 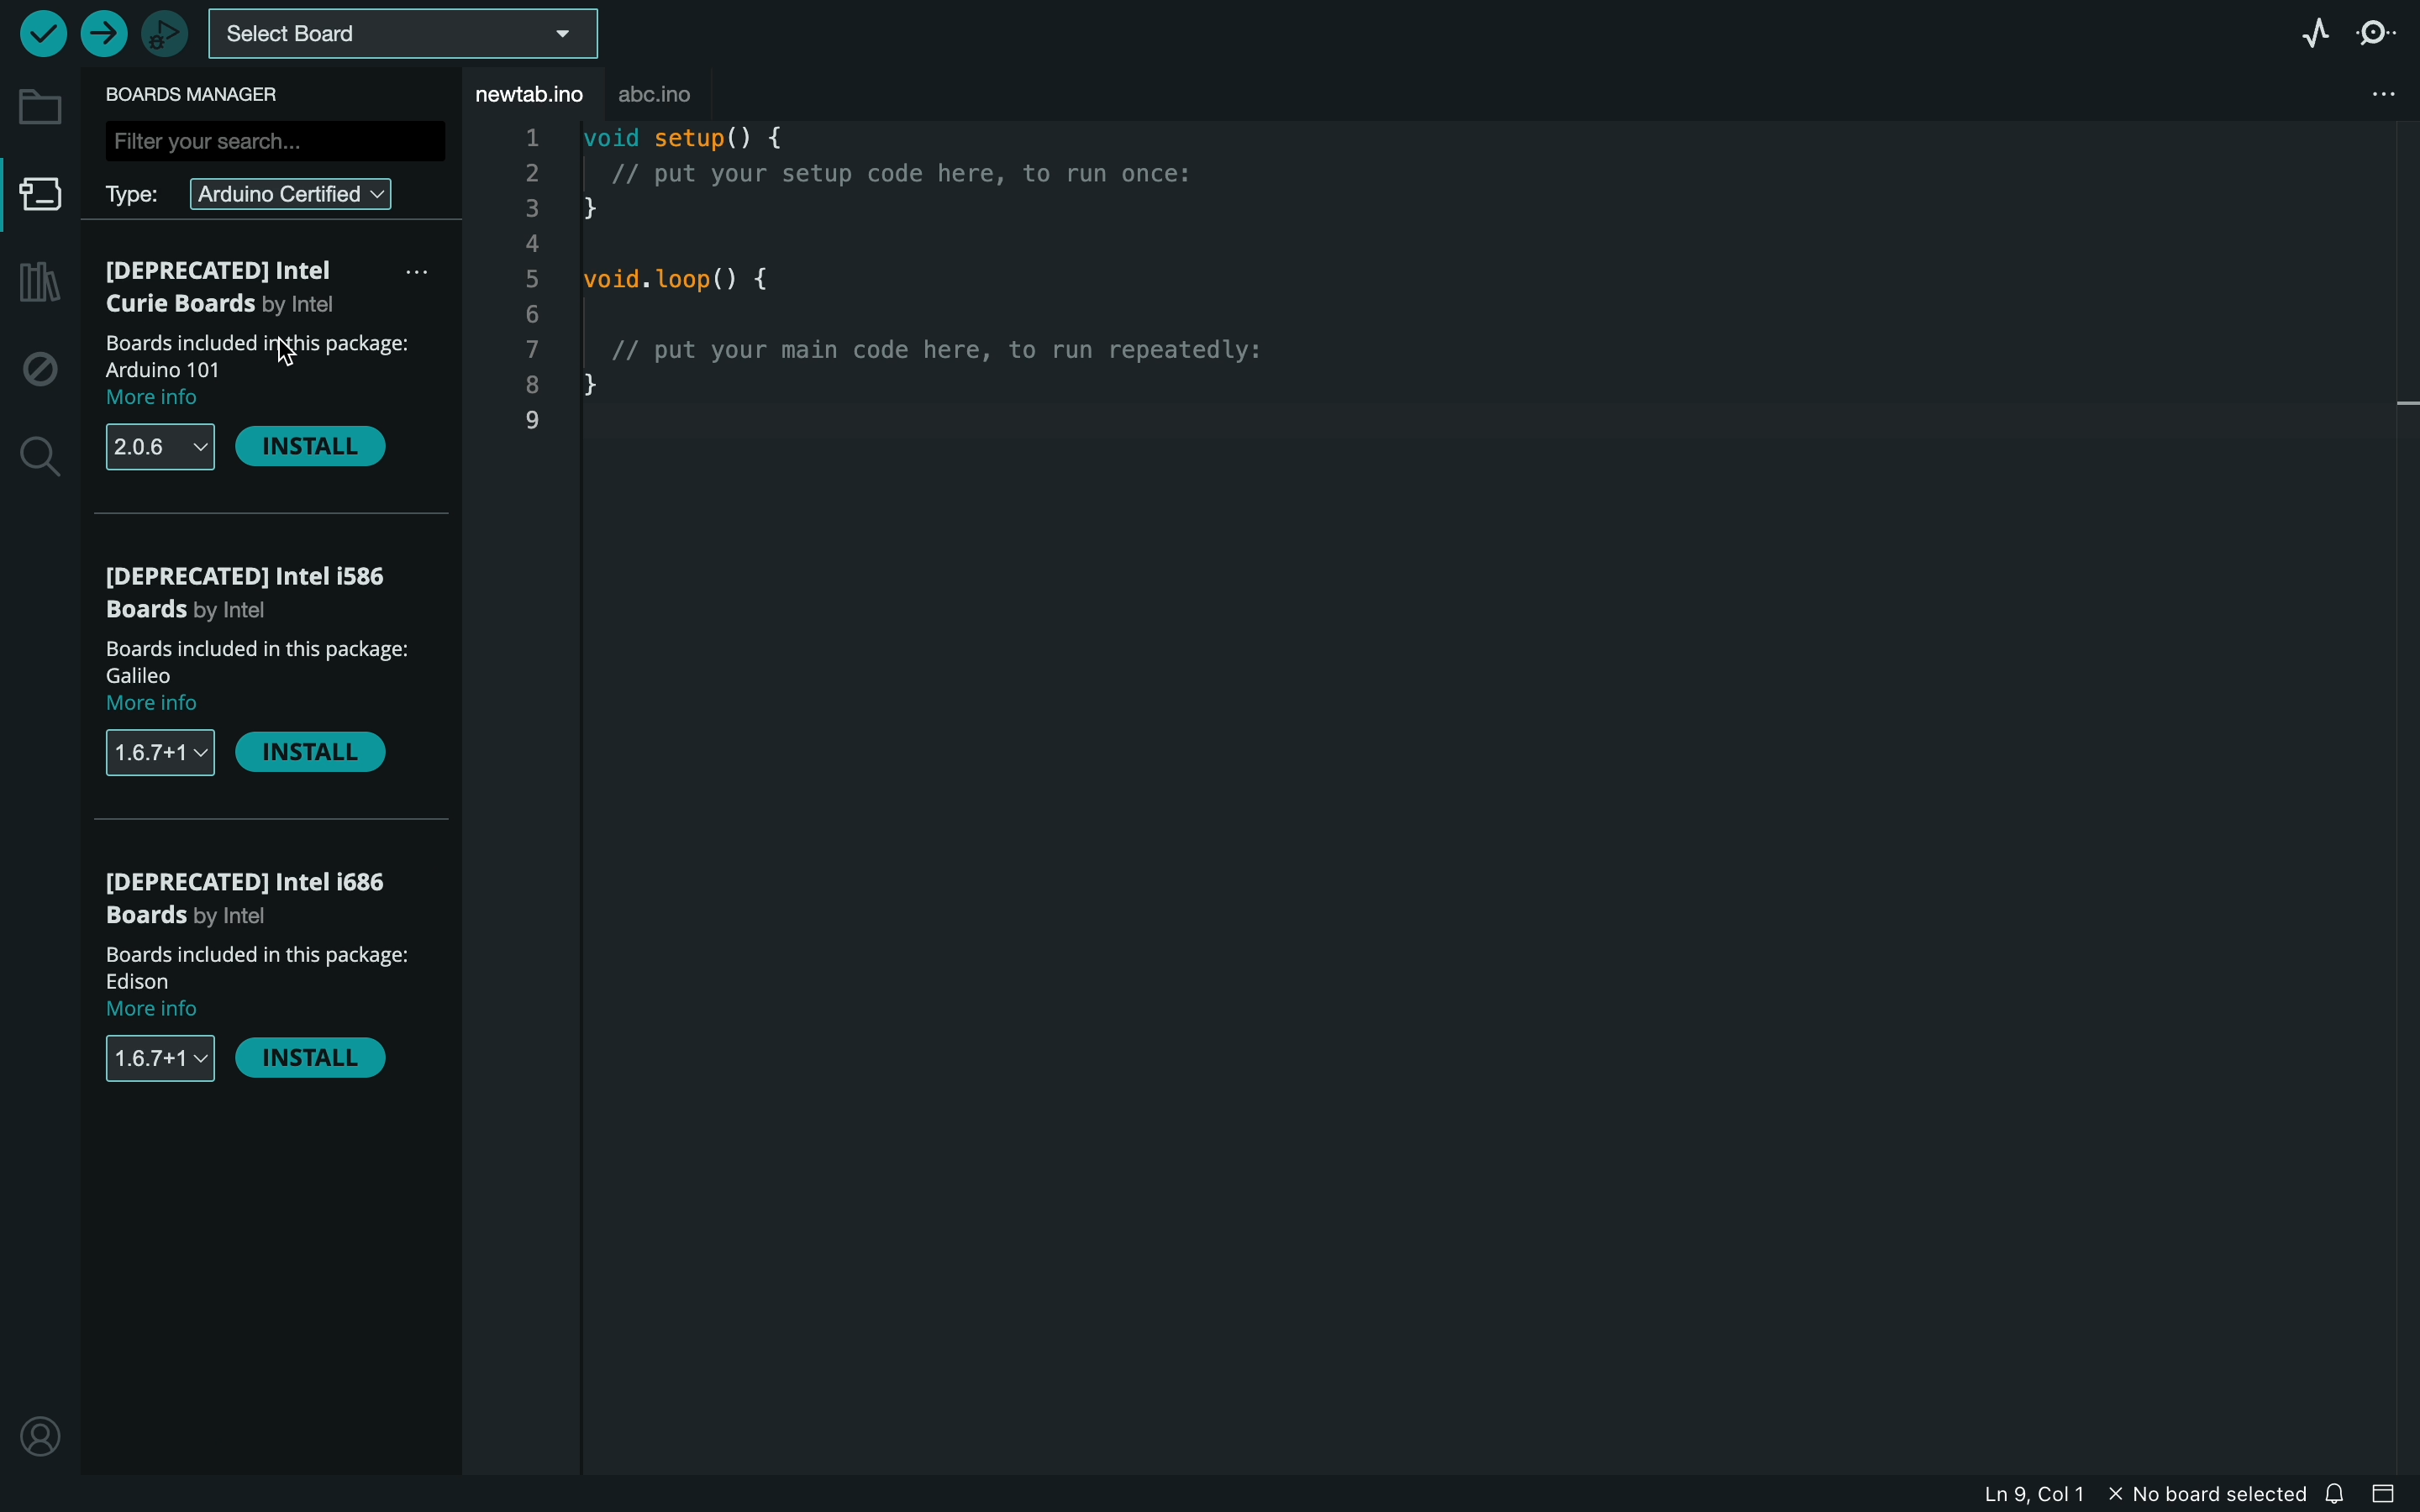 I want to click on code, so click(x=931, y=291).